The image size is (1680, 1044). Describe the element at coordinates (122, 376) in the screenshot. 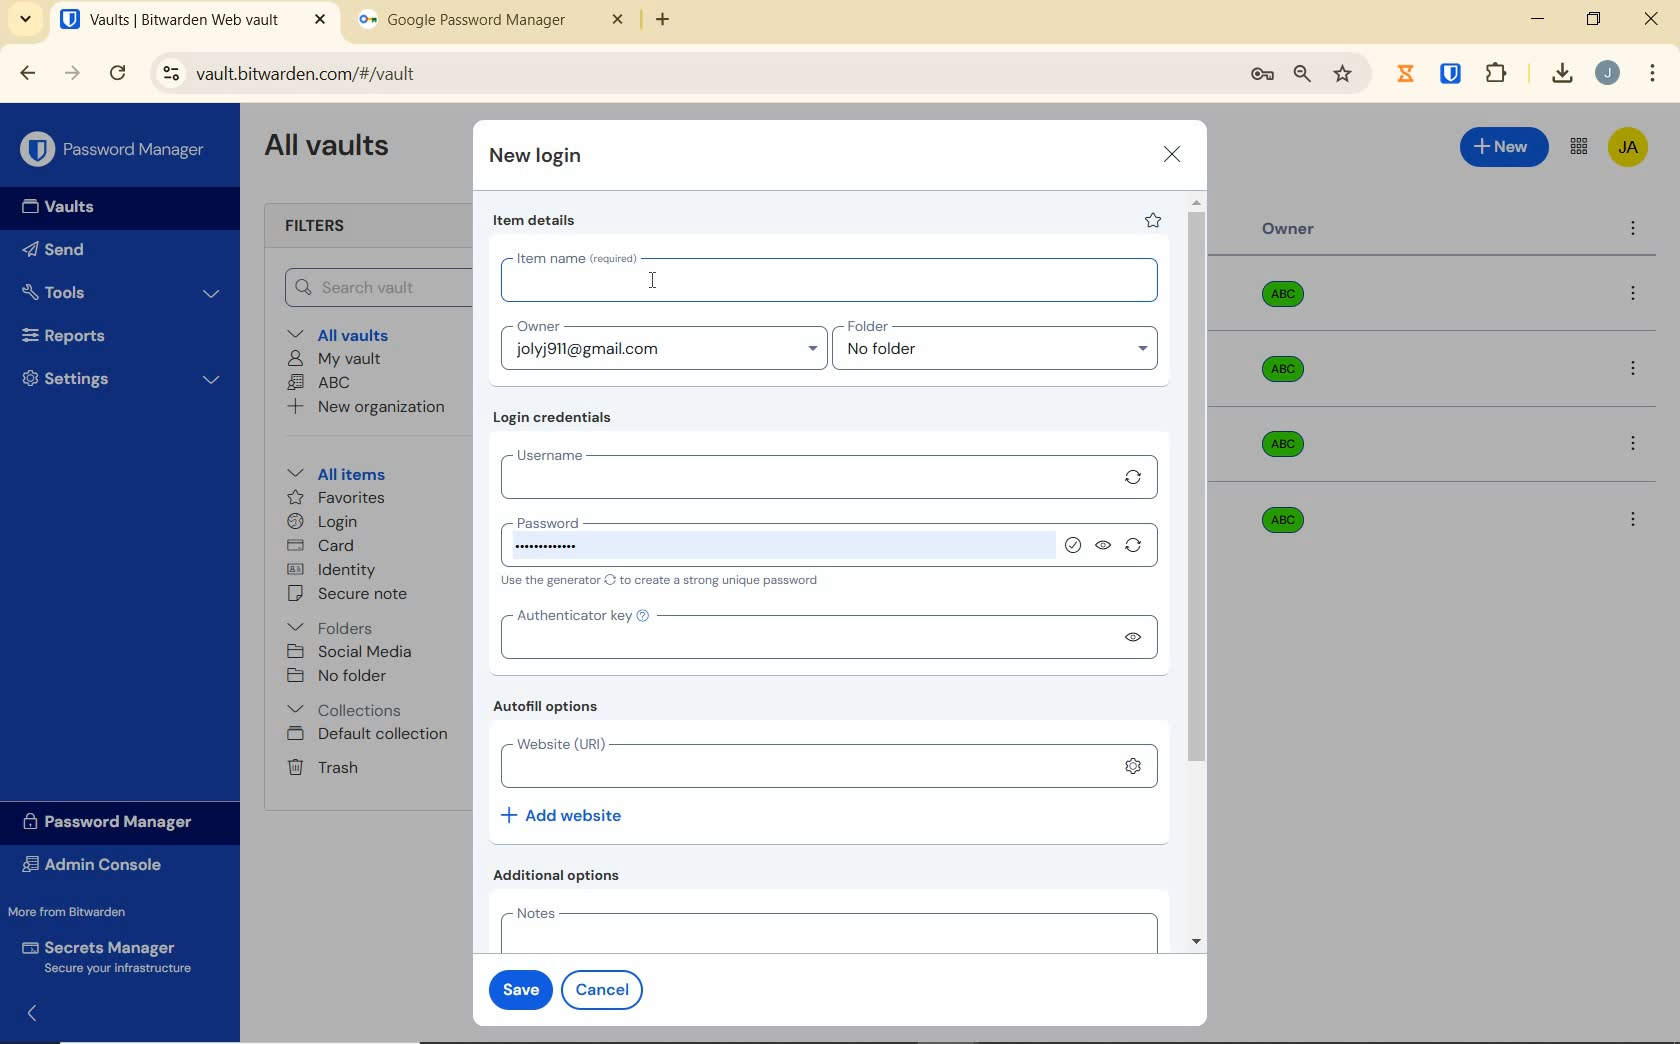

I see `Settings` at that location.